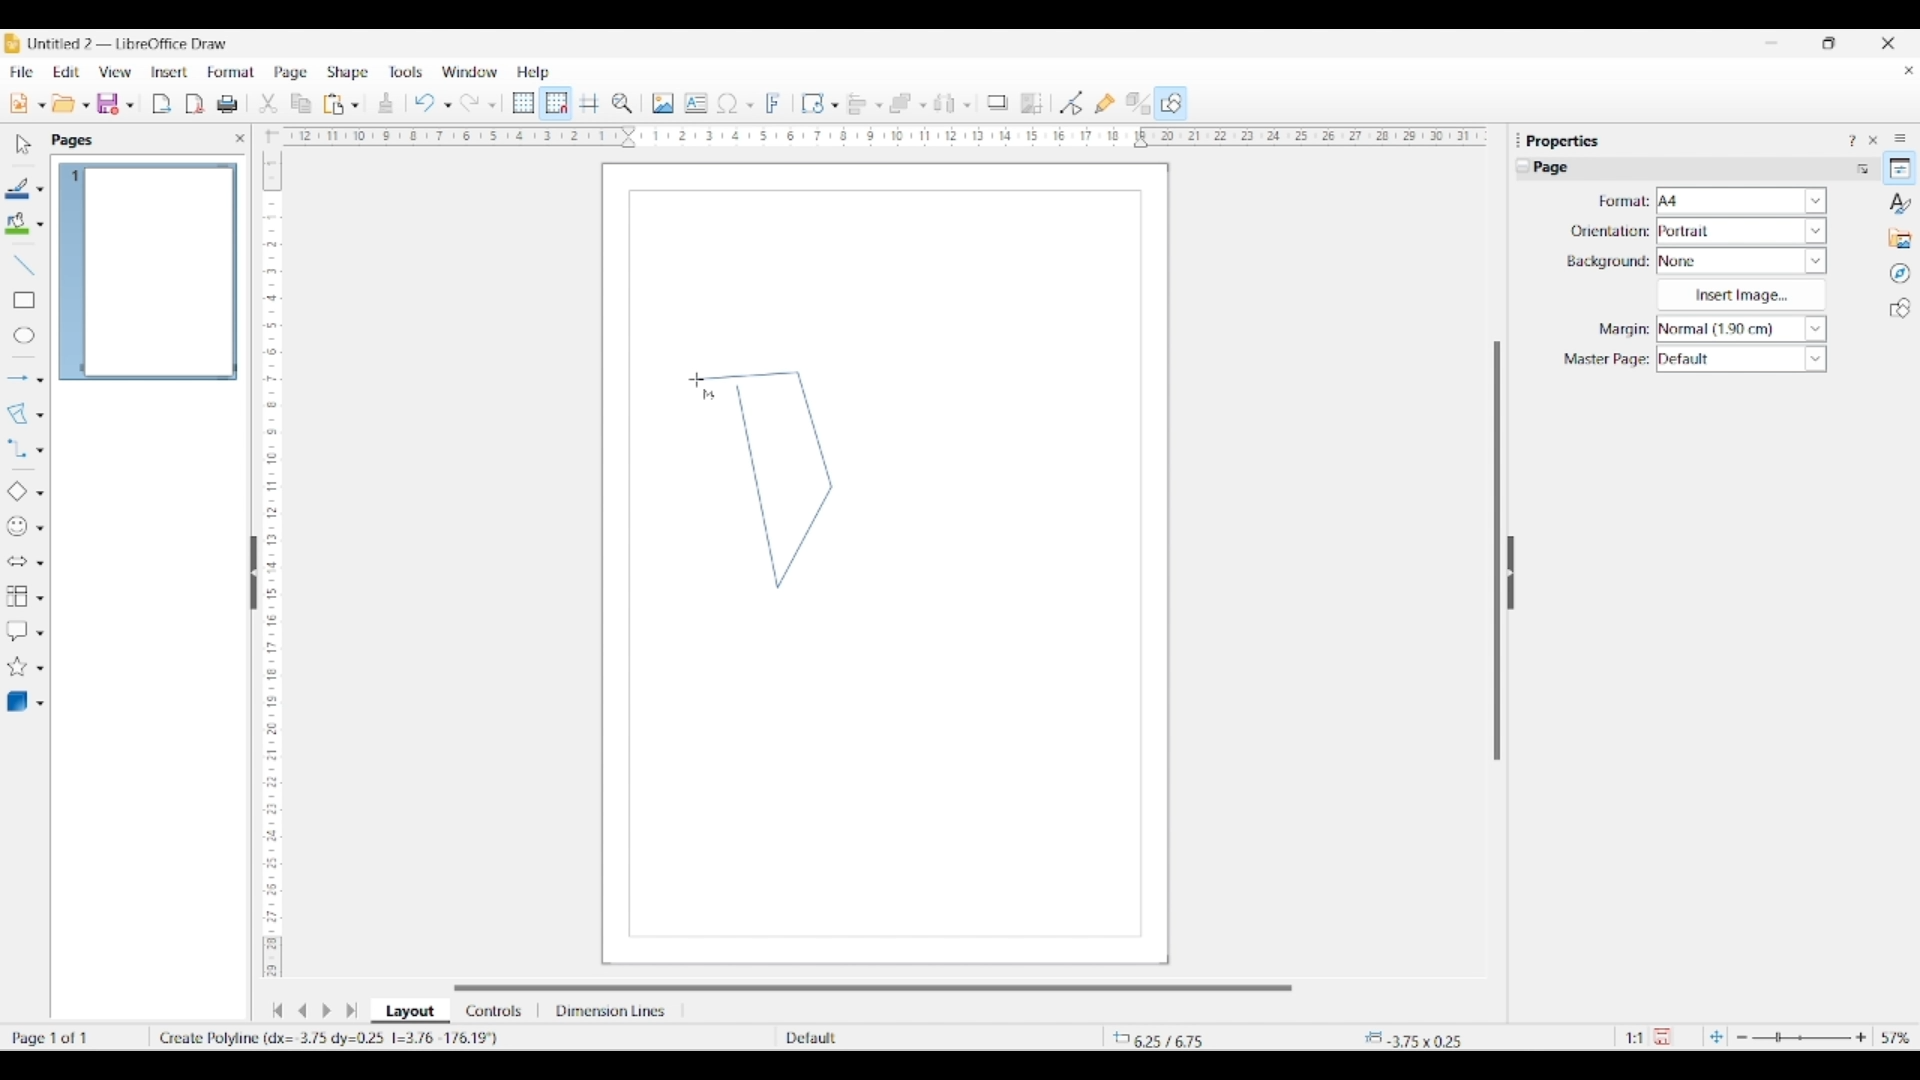 This screenshot has height=1080, width=1920. I want to click on Orientation options, so click(1742, 230).